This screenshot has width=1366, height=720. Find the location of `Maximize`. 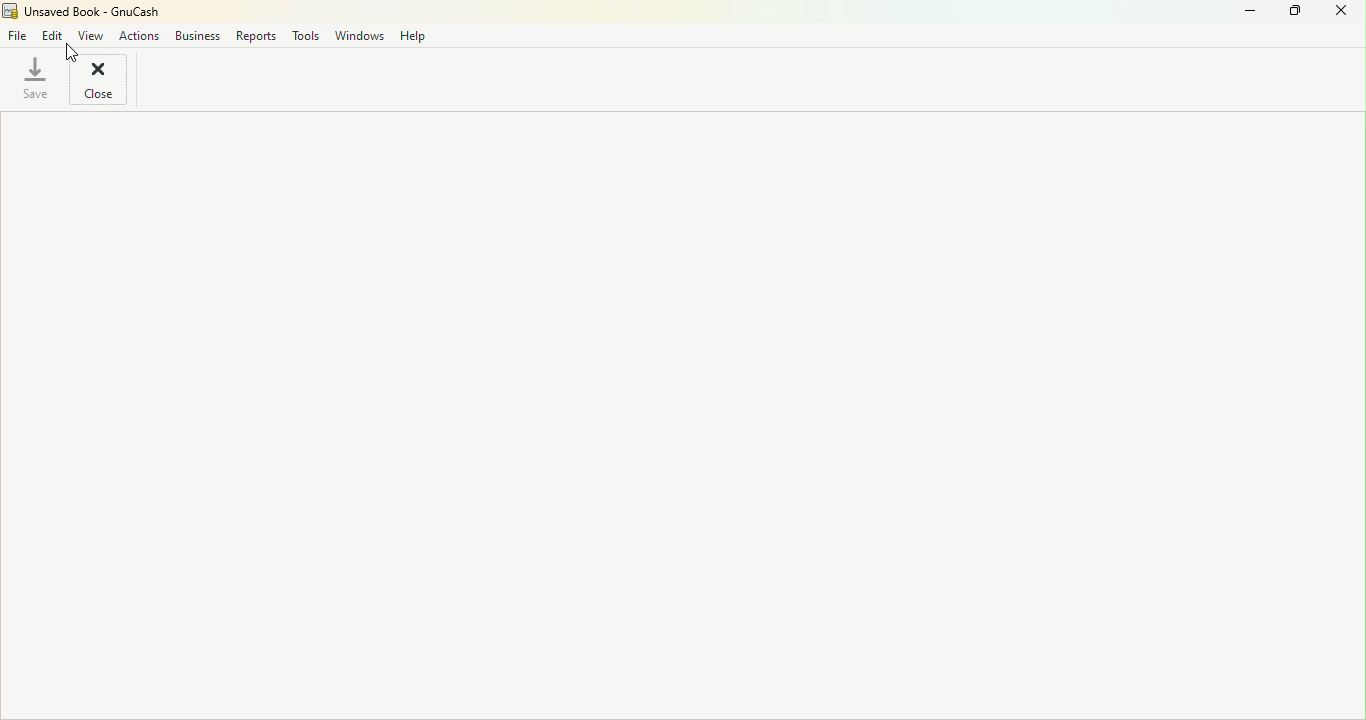

Maximize is located at coordinates (1293, 13).